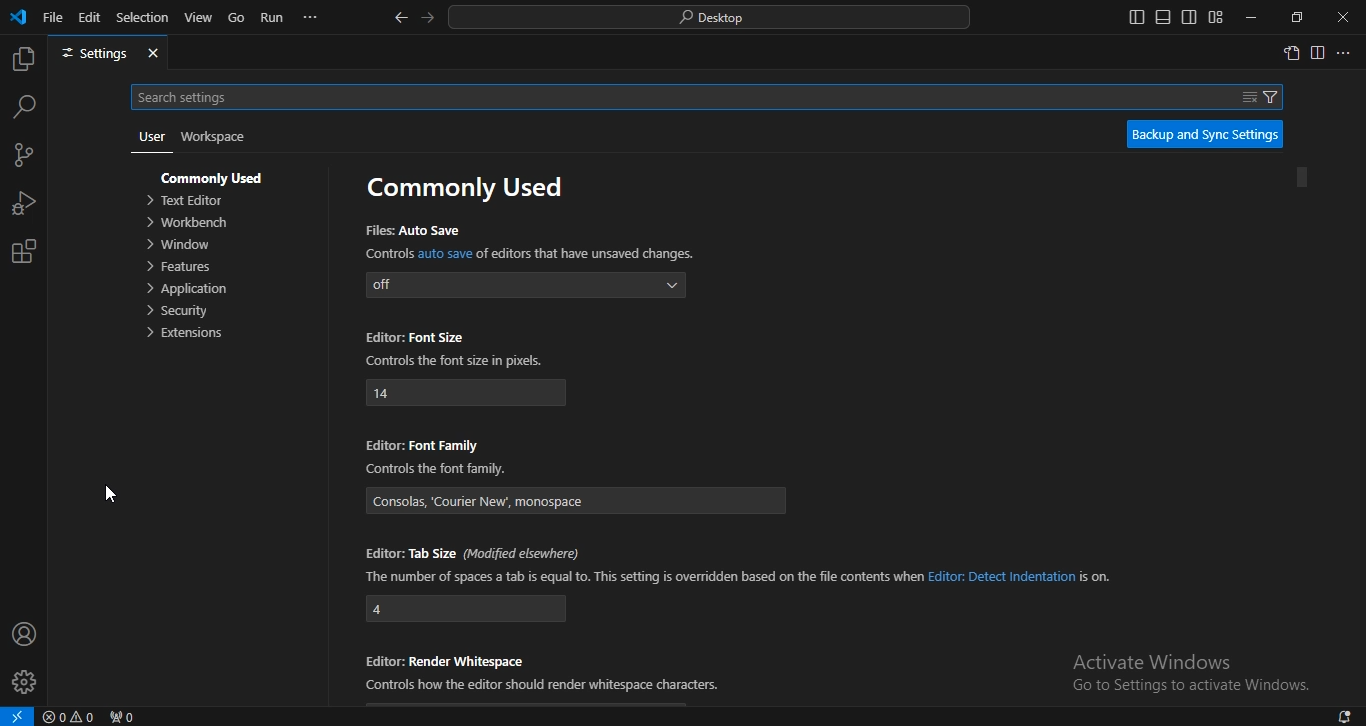  Describe the element at coordinates (431, 17) in the screenshot. I see `go forward` at that location.